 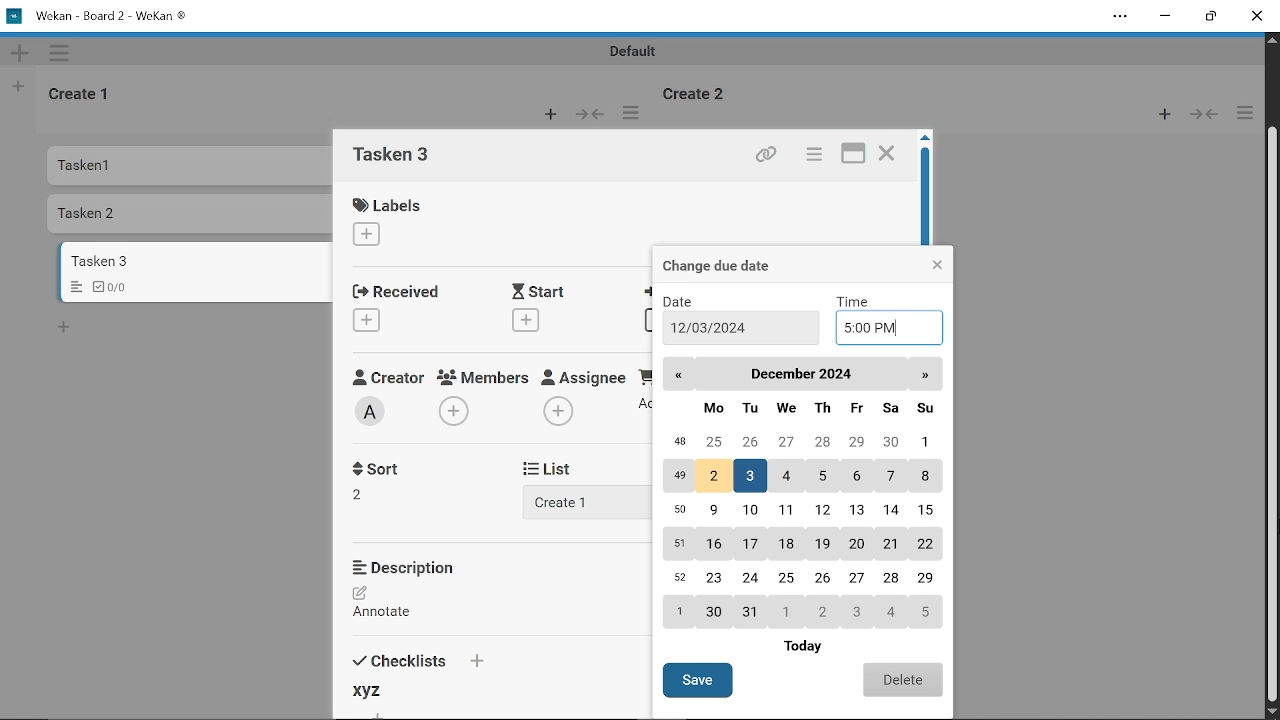 What do you see at coordinates (117, 286) in the screenshot?
I see `Checklist` at bounding box center [117, 286].